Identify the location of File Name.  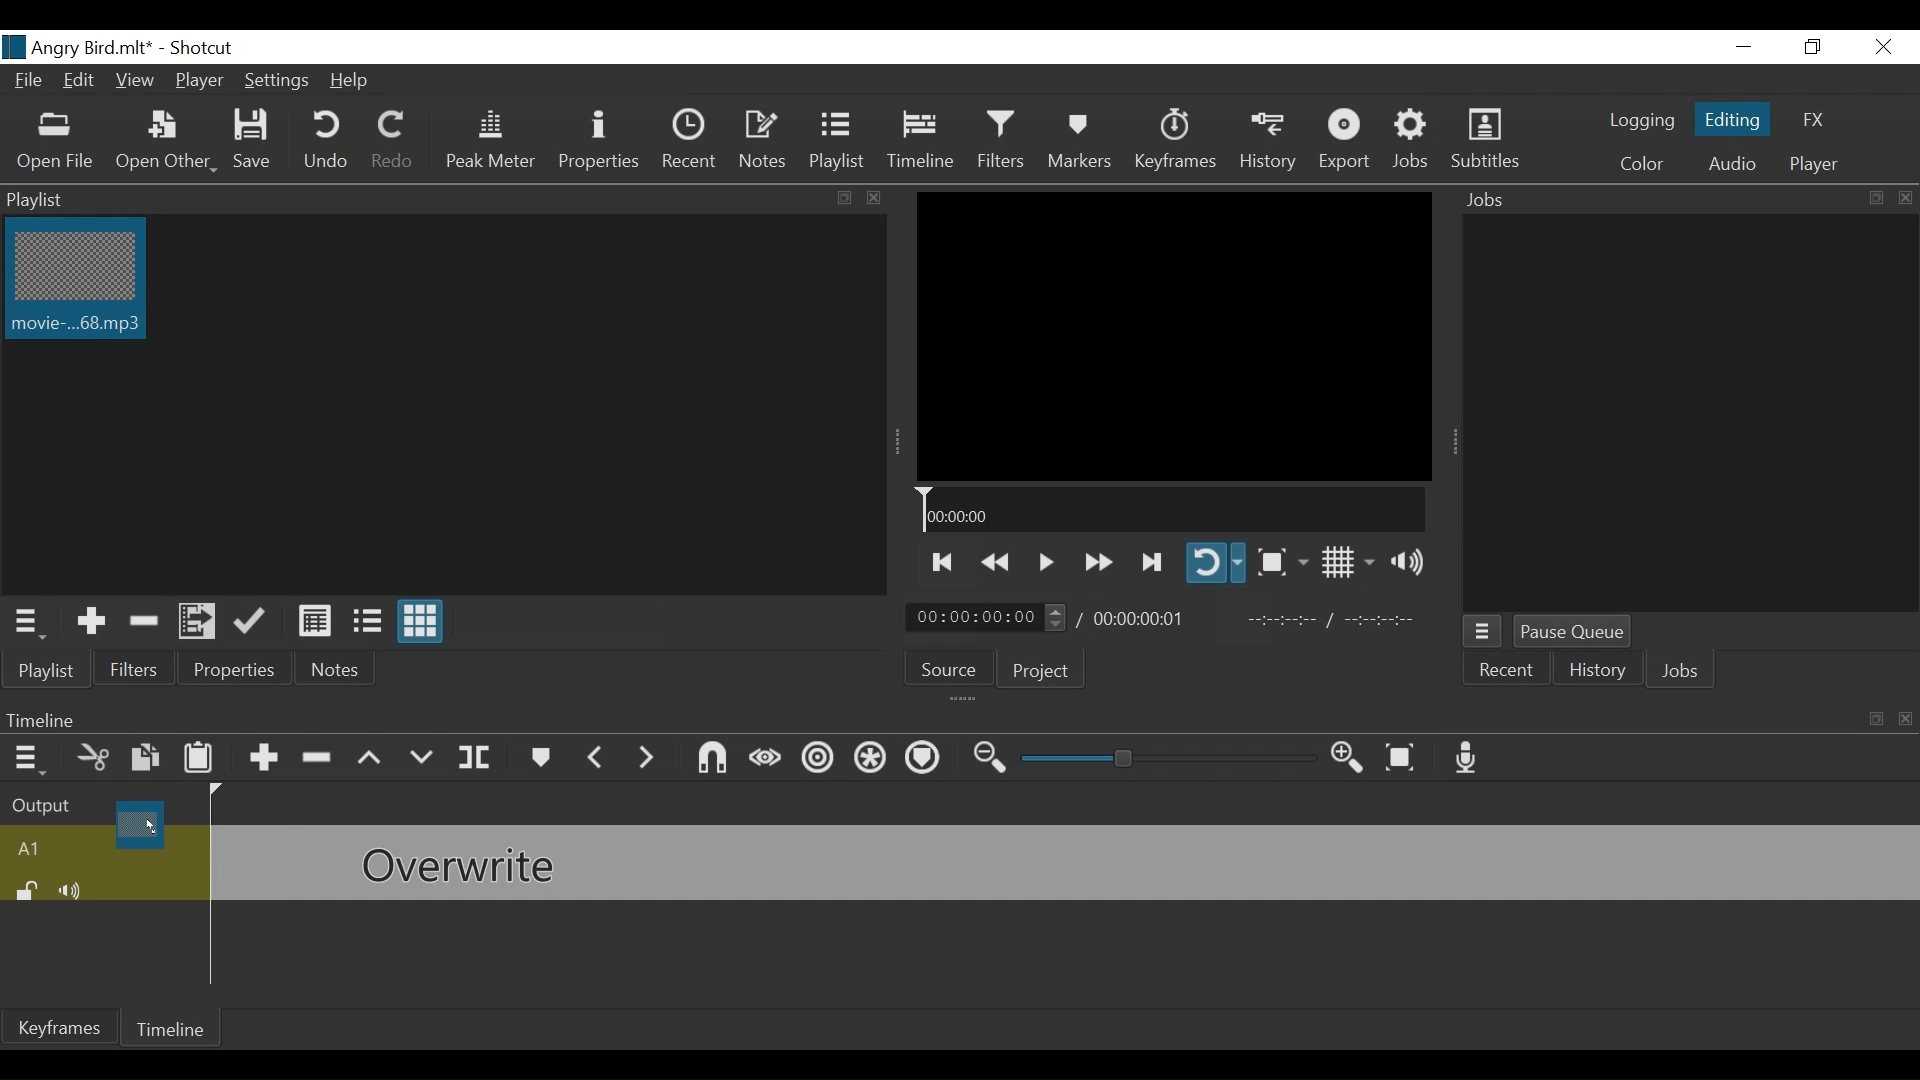
(79, 48).